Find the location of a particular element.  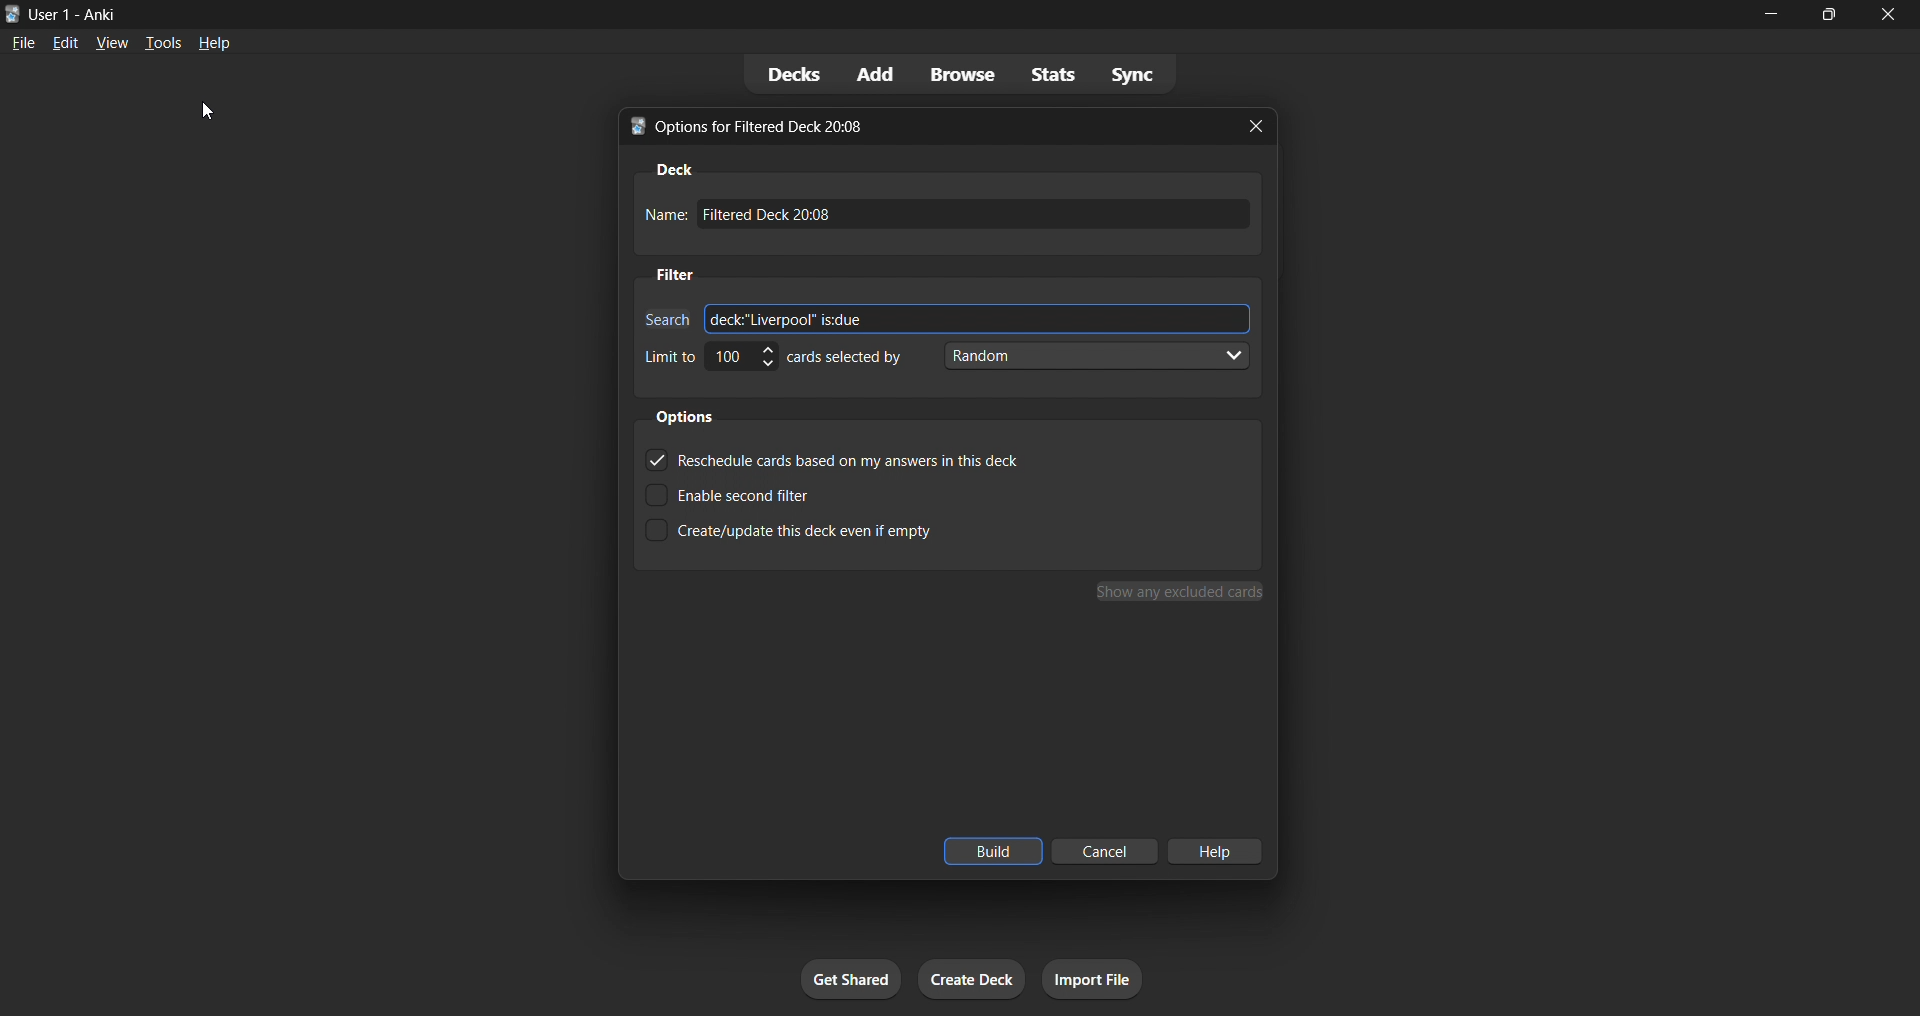

maximize/restore is located at coordinates (1830, 13).